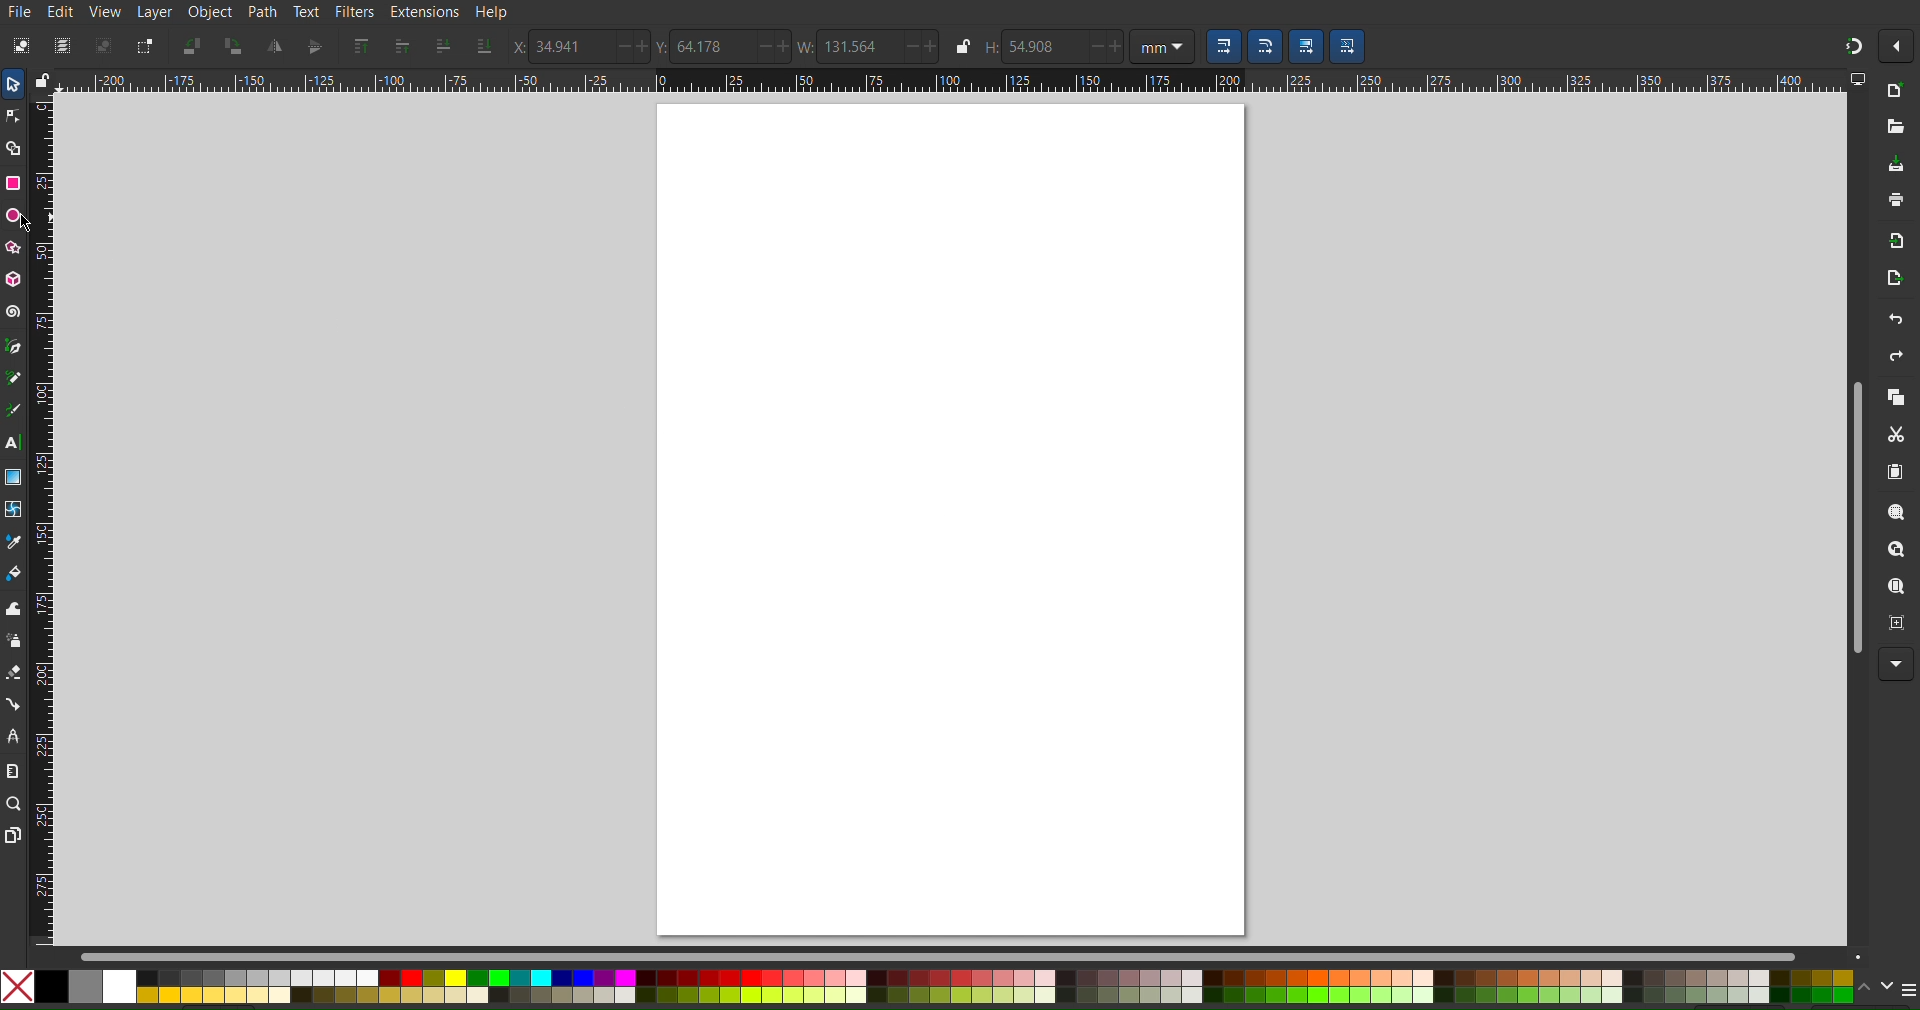  I want to click on Open, so click(1892, 127).